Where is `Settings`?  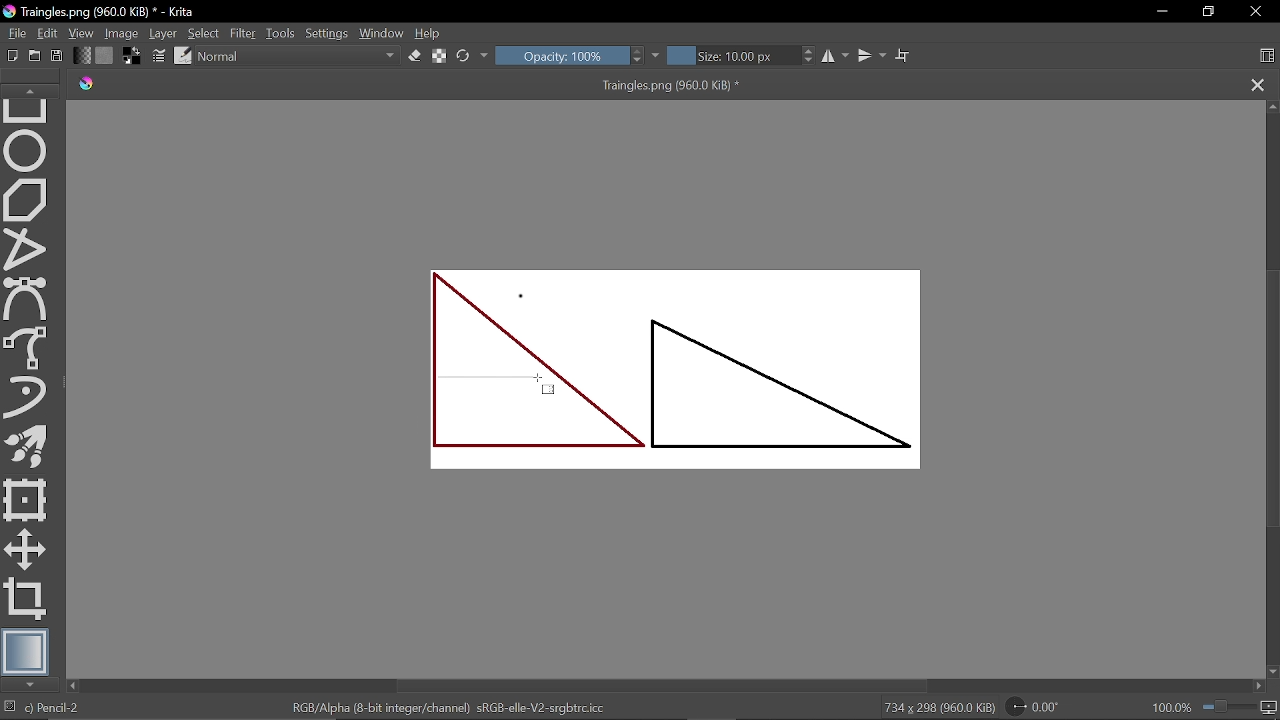
Settings is located at coordinates (328, 33).